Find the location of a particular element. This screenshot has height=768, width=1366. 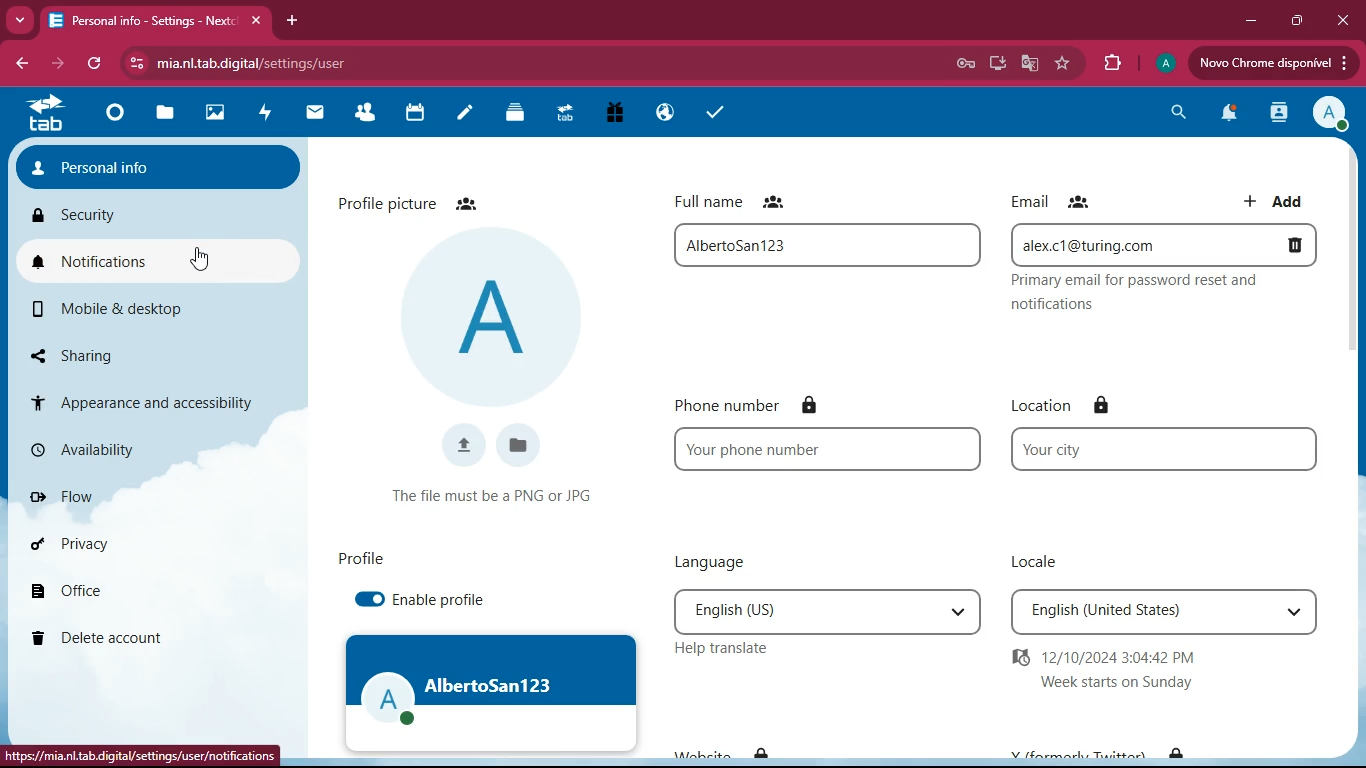

profile is located at coordinates (491, 697).